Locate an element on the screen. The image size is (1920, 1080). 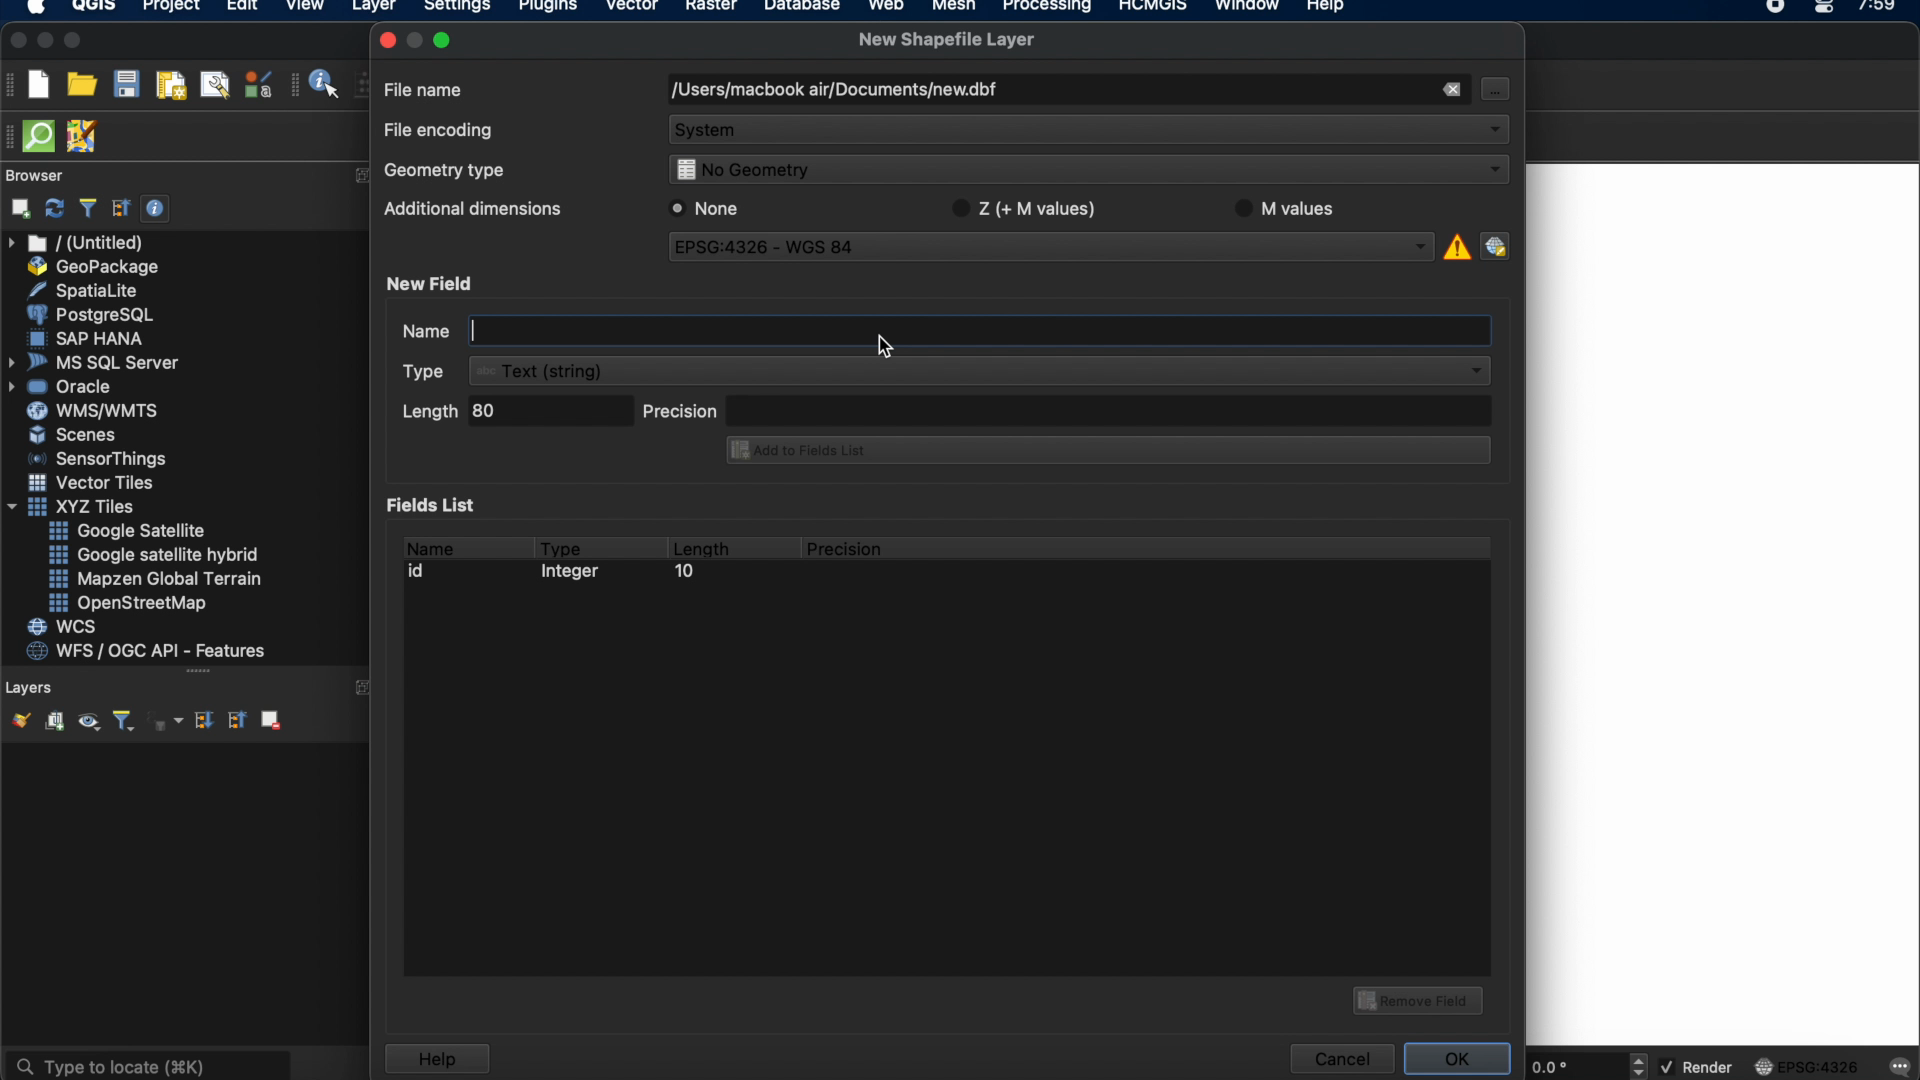
fields list is located at coordinates (436, 504).